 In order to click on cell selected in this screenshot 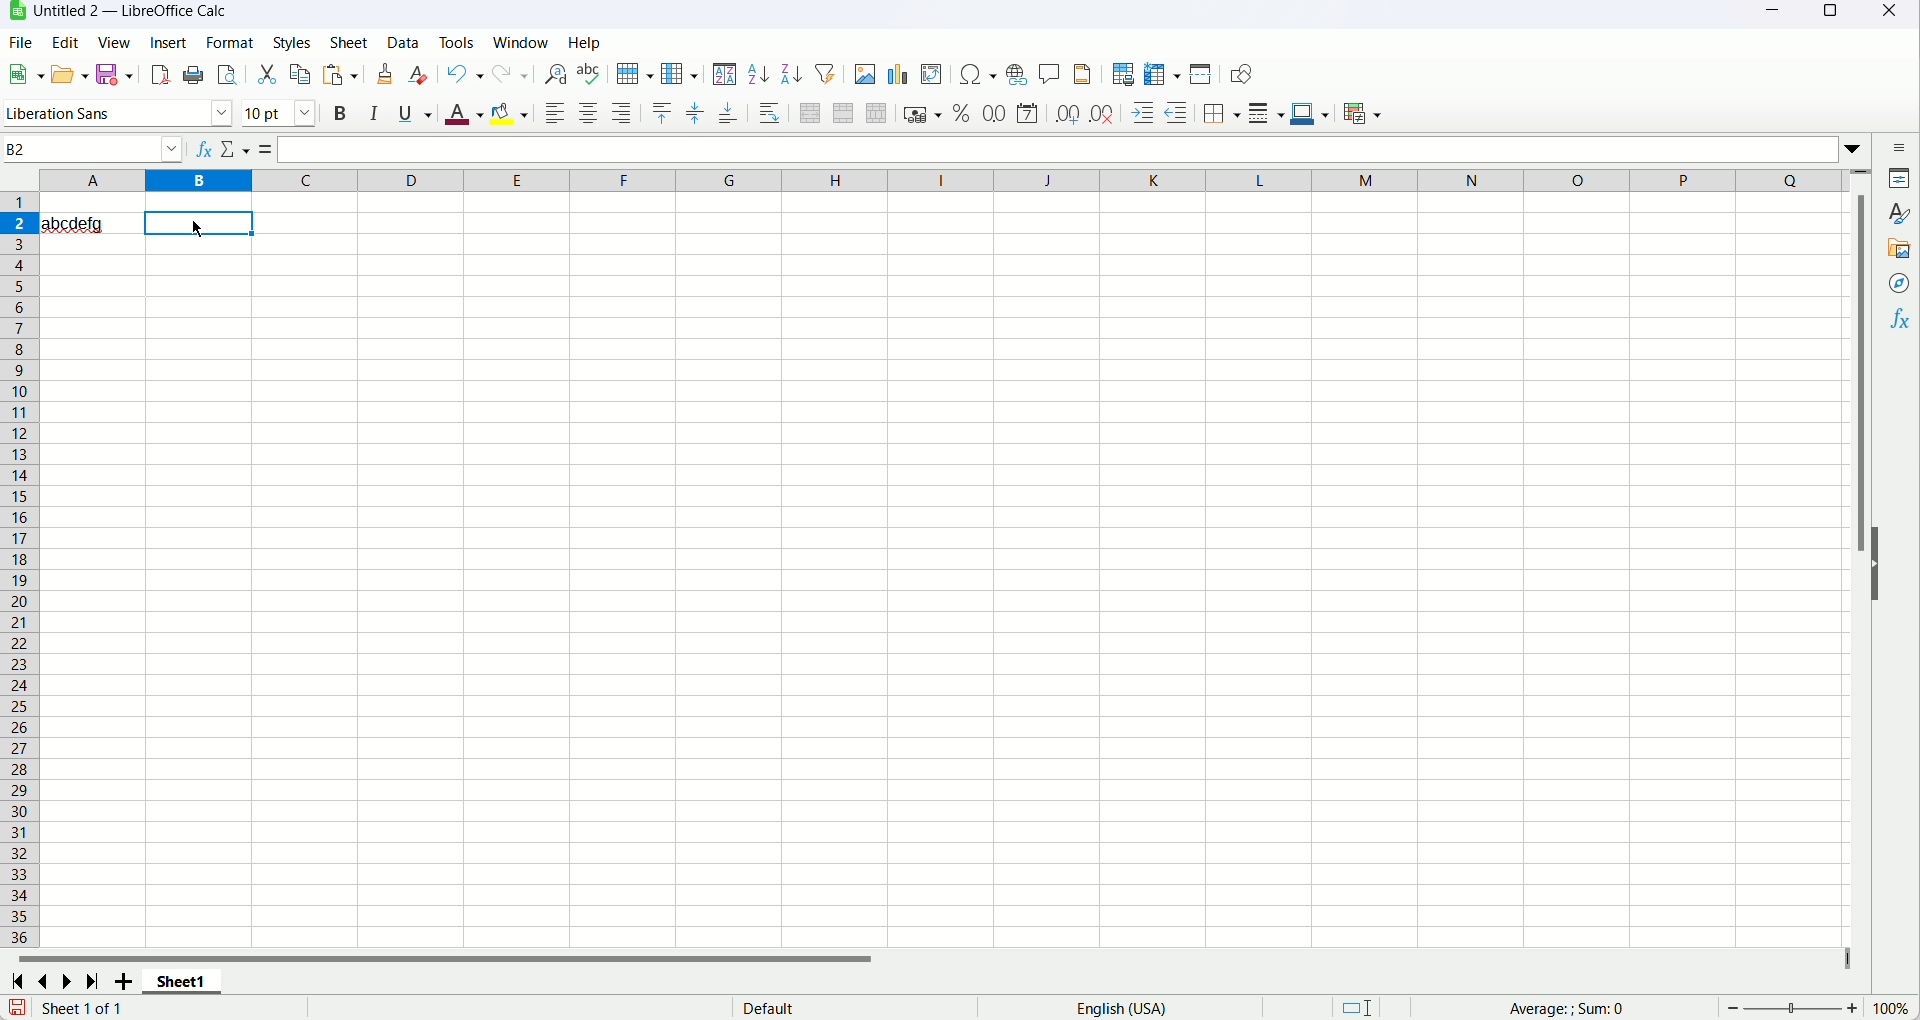, I will do `click(200, 223)`.